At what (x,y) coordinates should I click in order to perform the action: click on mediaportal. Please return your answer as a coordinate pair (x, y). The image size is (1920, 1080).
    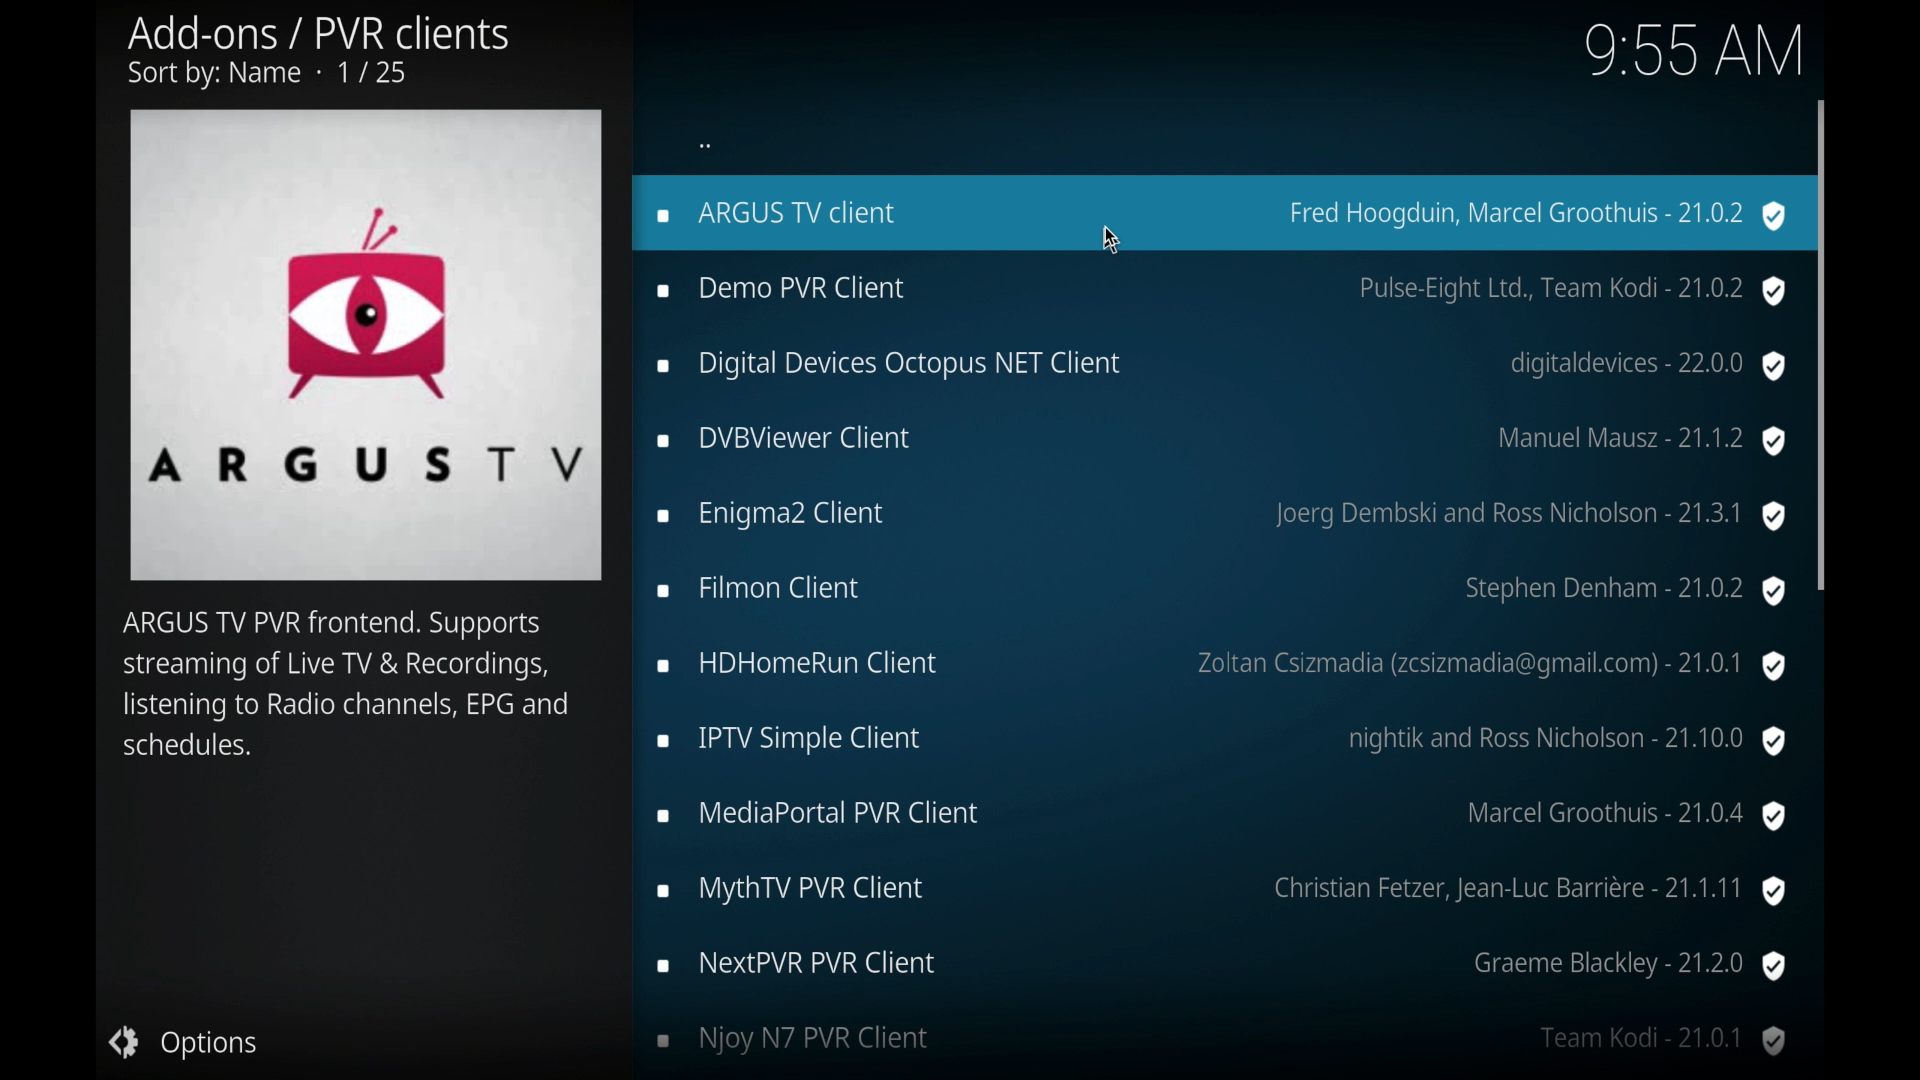
    Looking at the image, I should click on (1222, 816).